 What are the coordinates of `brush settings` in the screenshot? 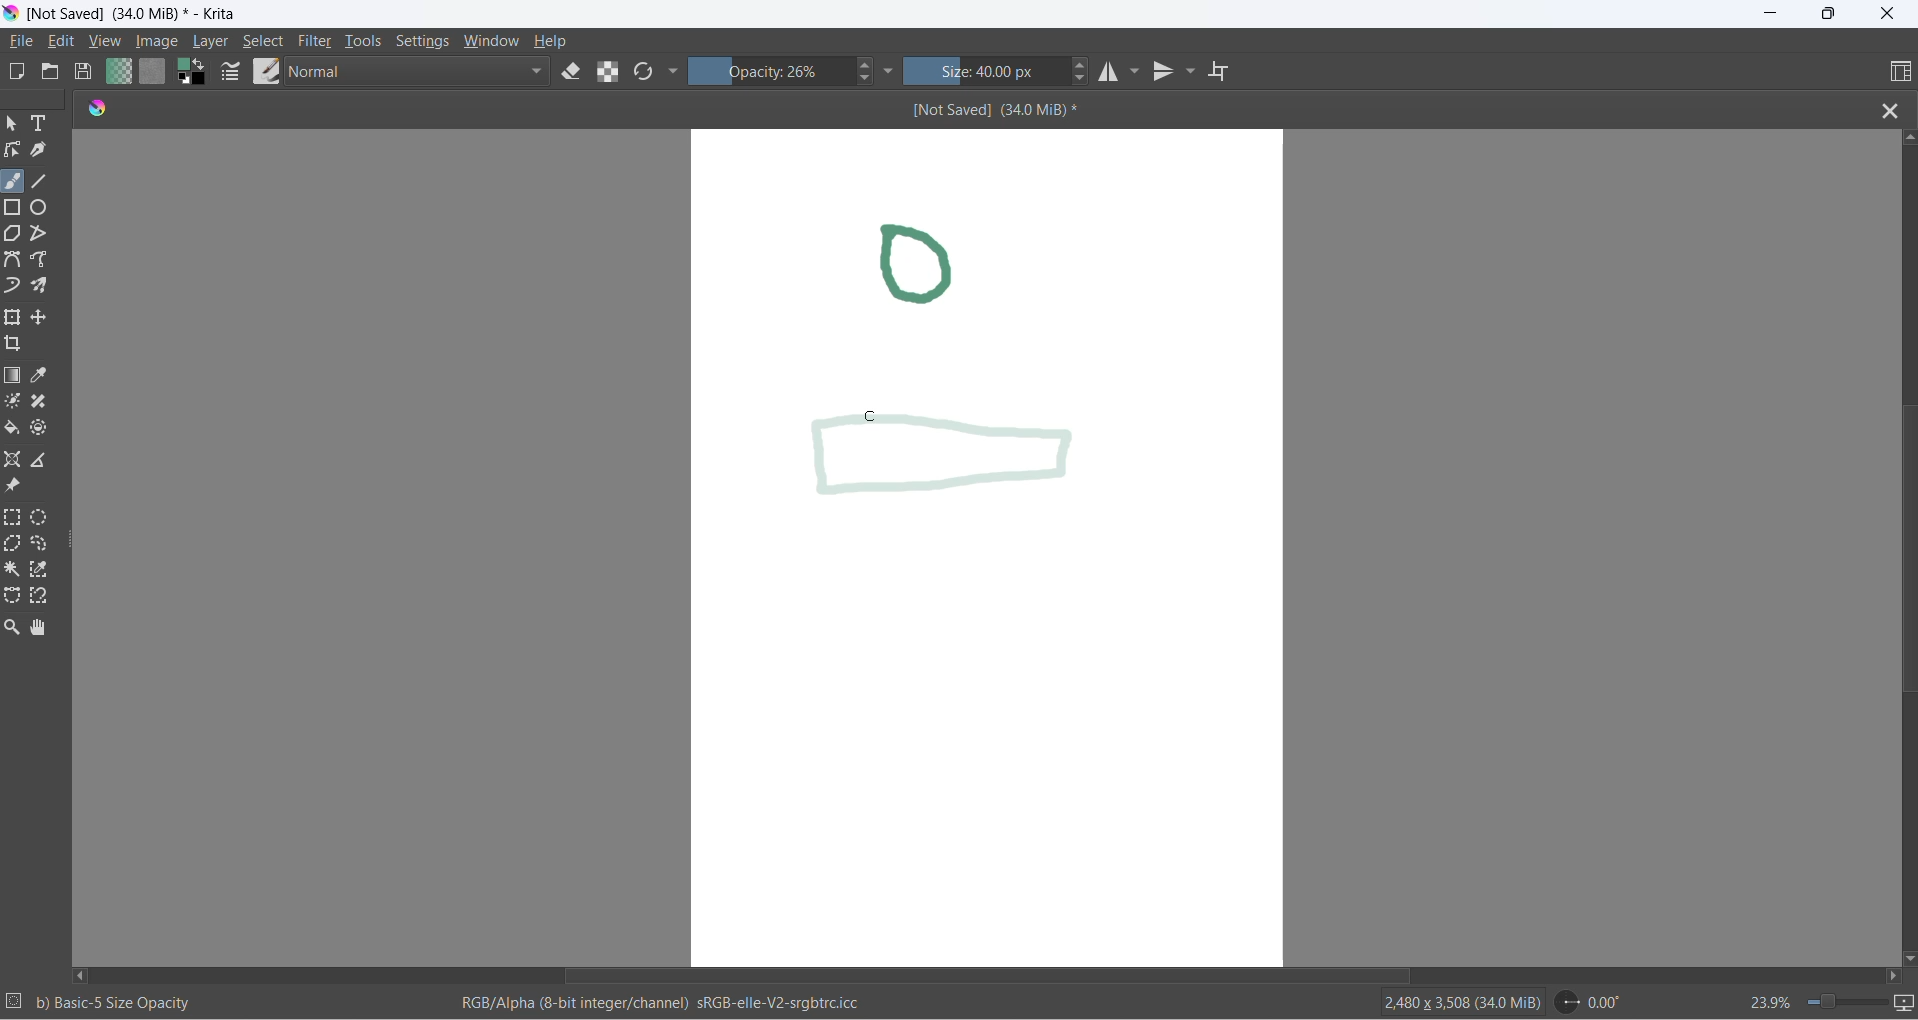 It's located at (230, 74).